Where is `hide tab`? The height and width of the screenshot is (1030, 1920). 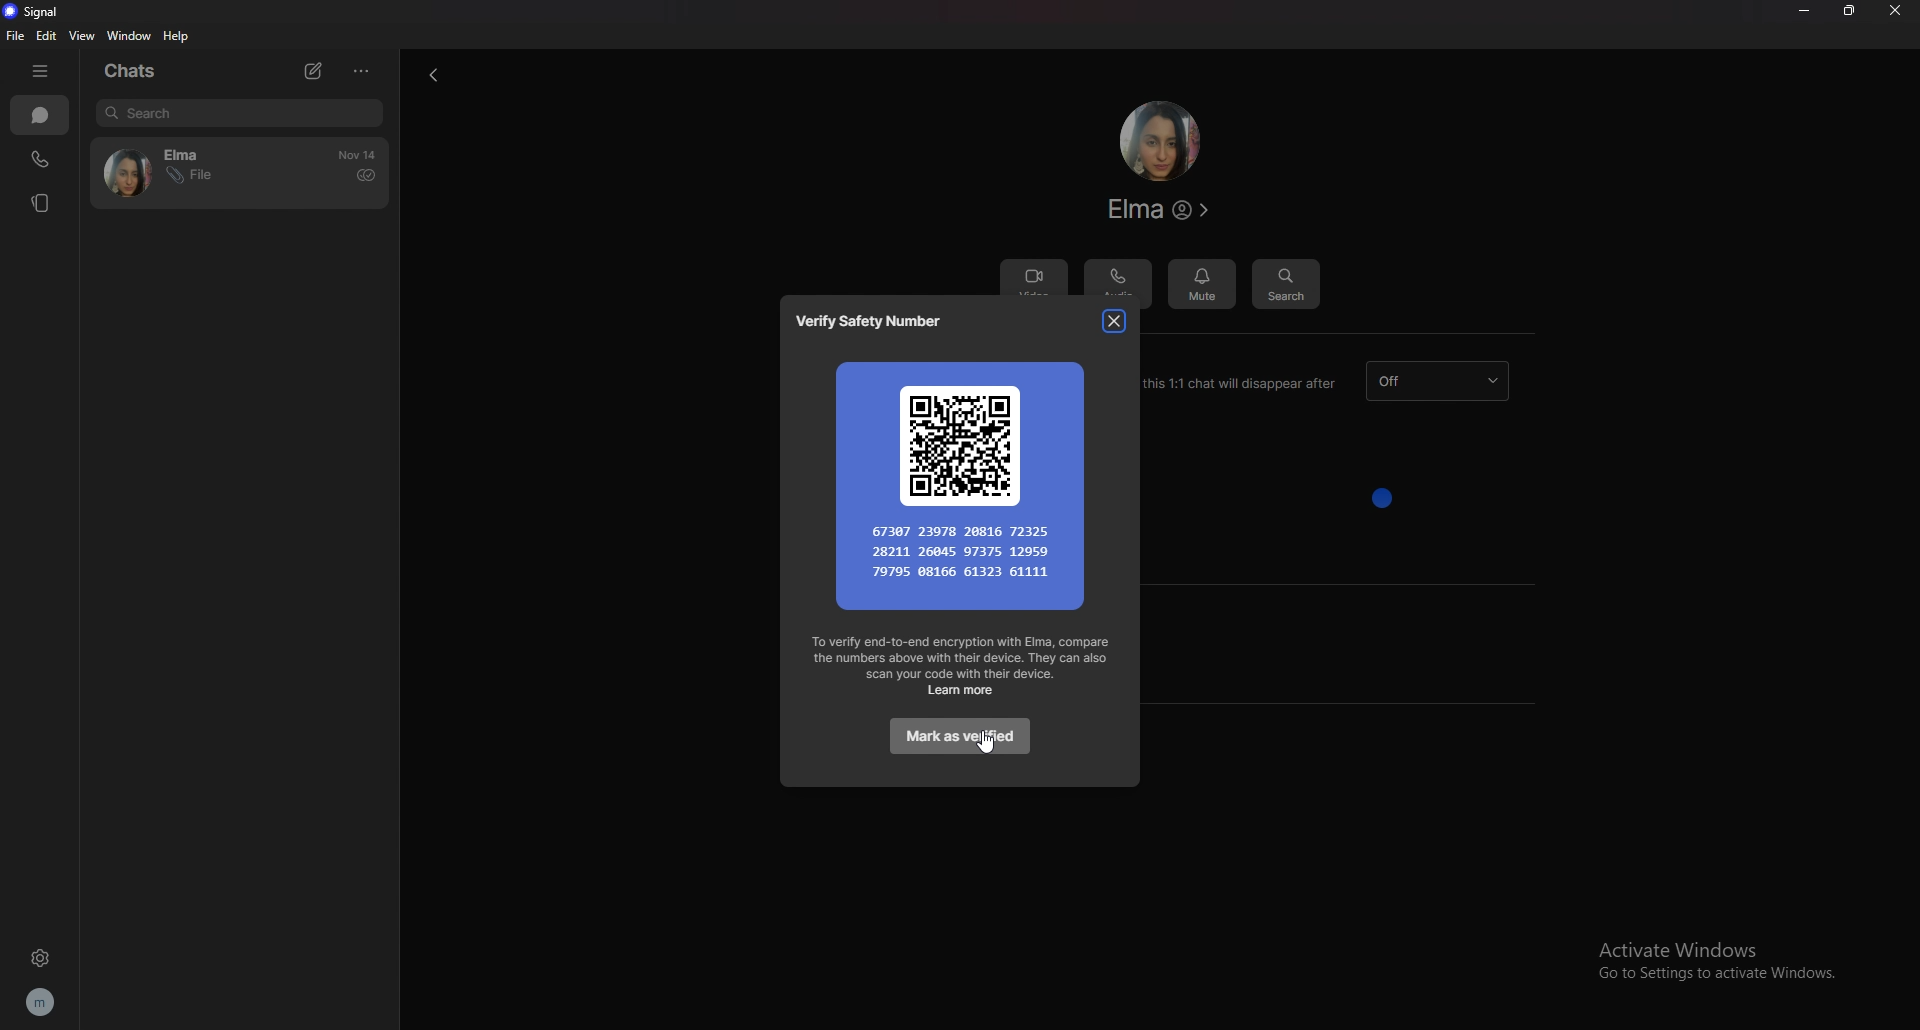 hide tab is located at coordinates (43, 71).